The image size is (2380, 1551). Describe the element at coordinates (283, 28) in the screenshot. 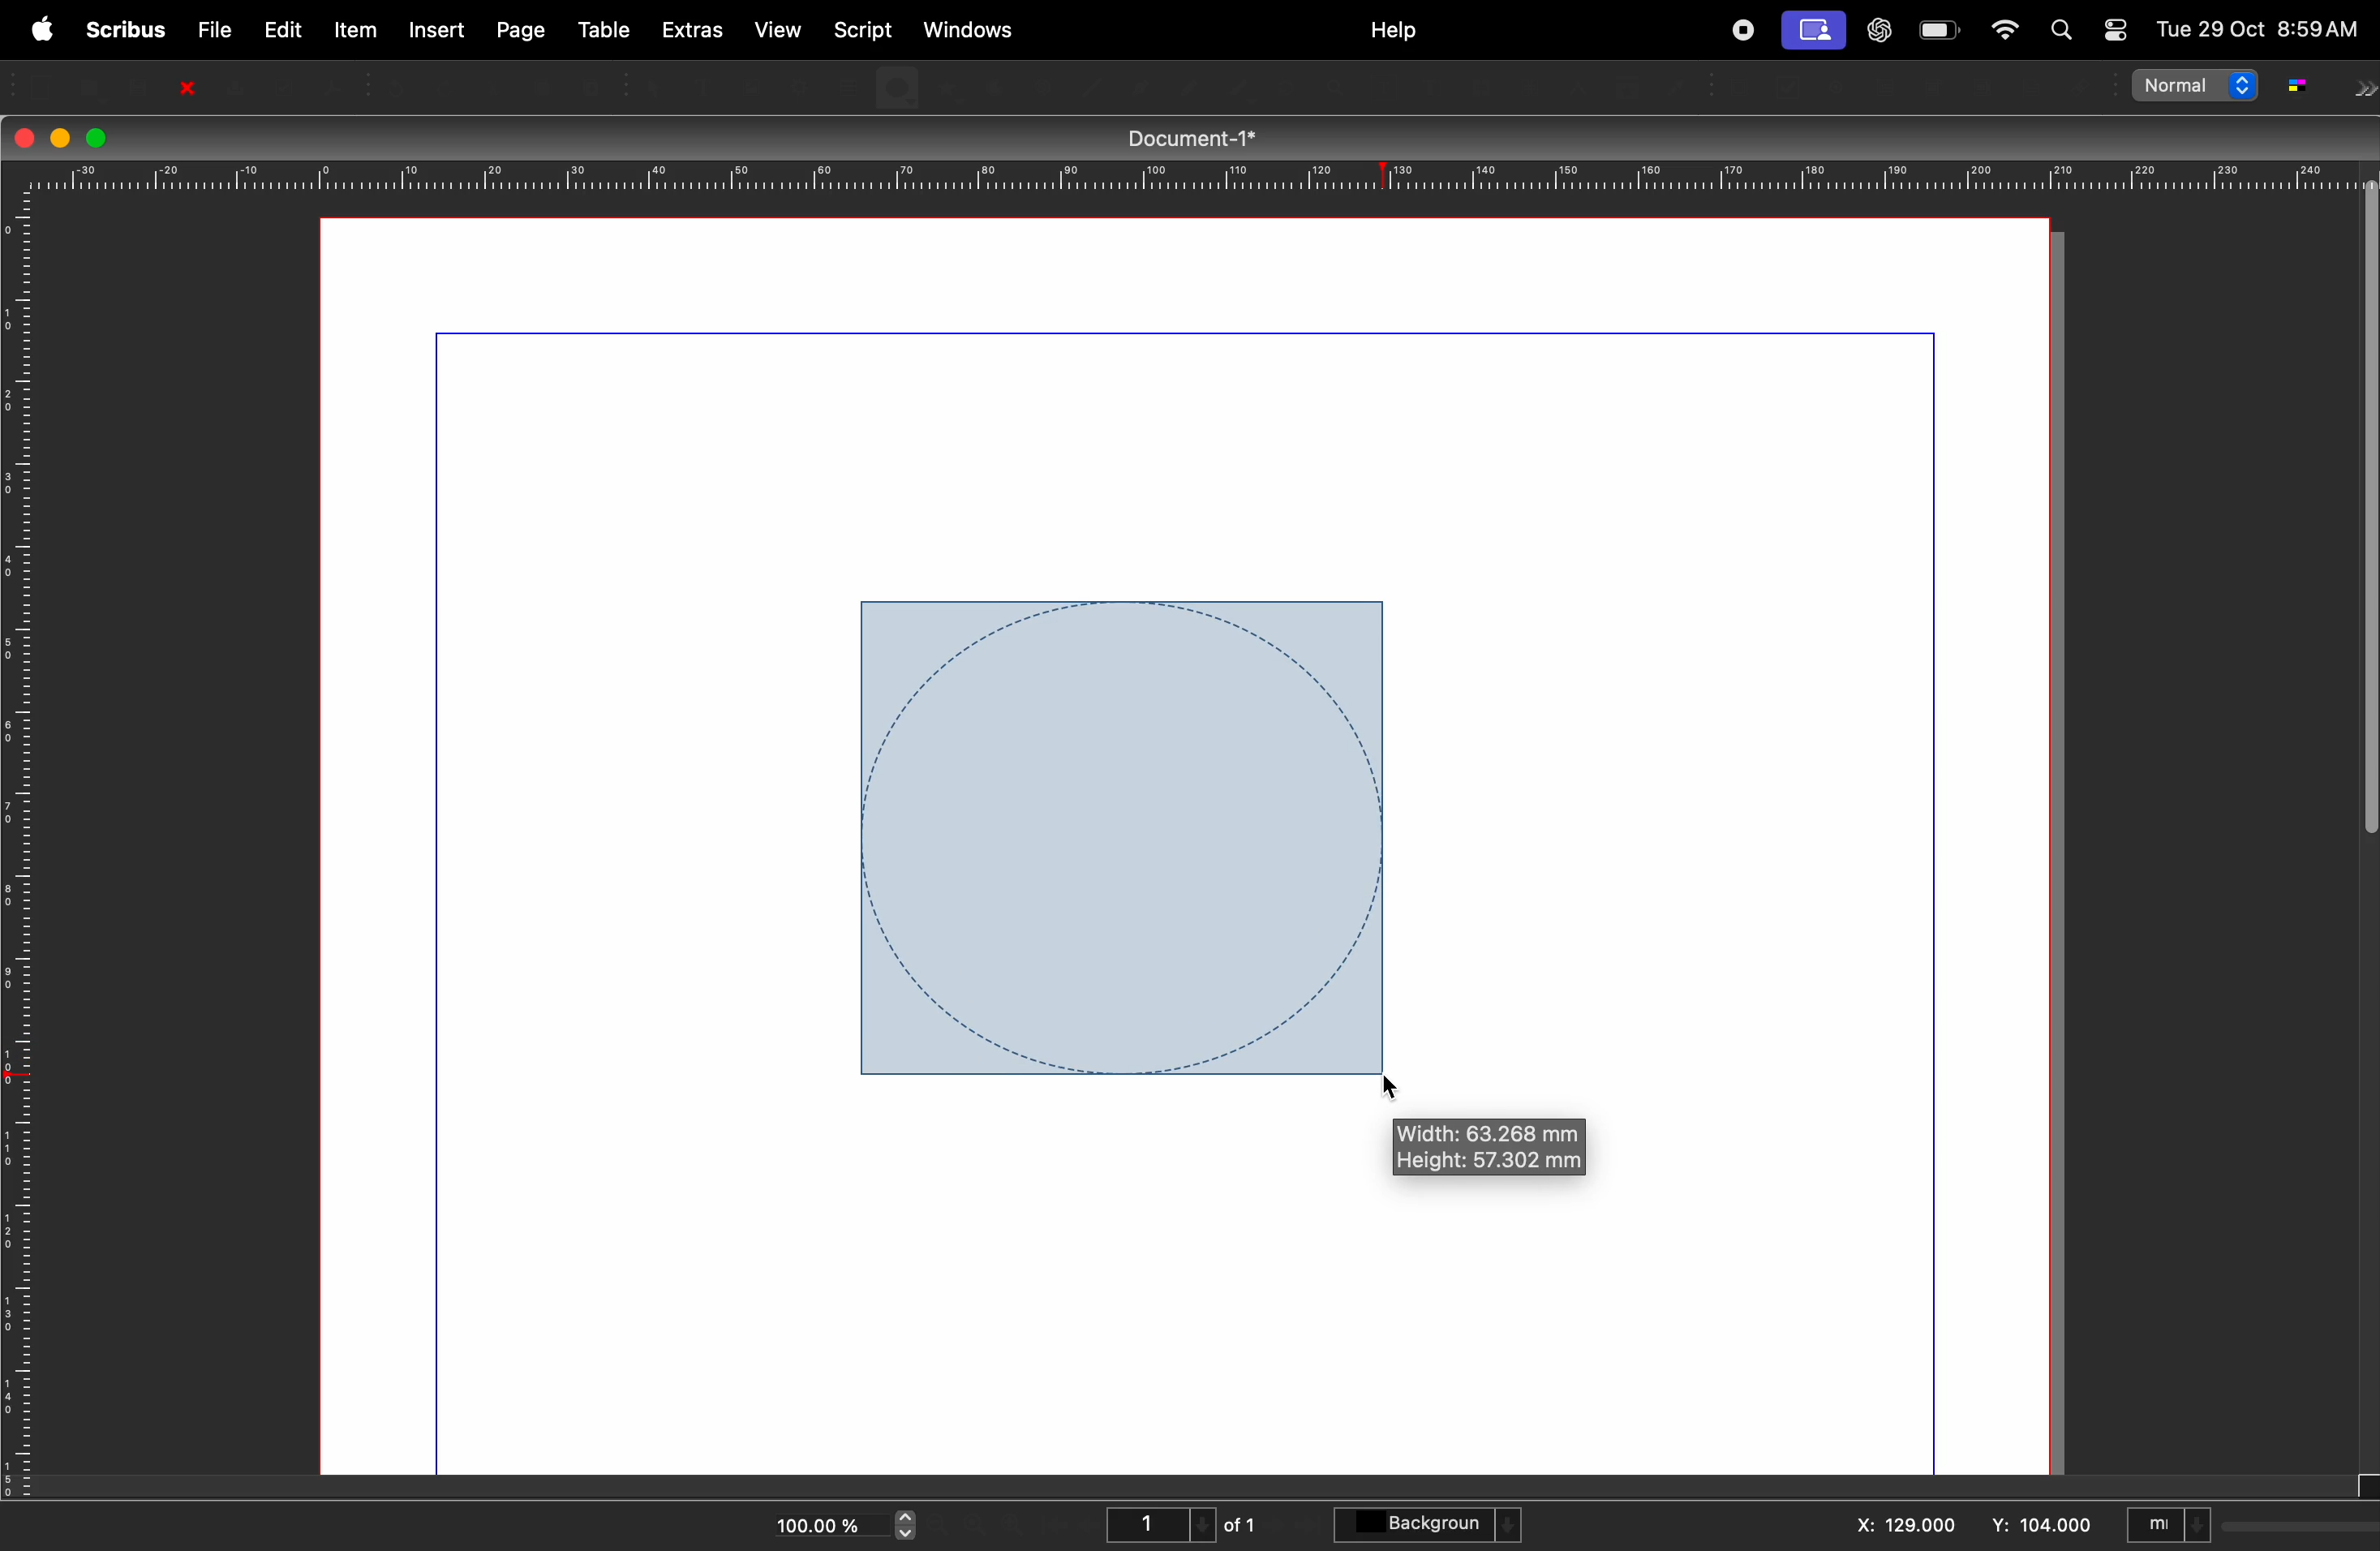

I see `edit` at that location.